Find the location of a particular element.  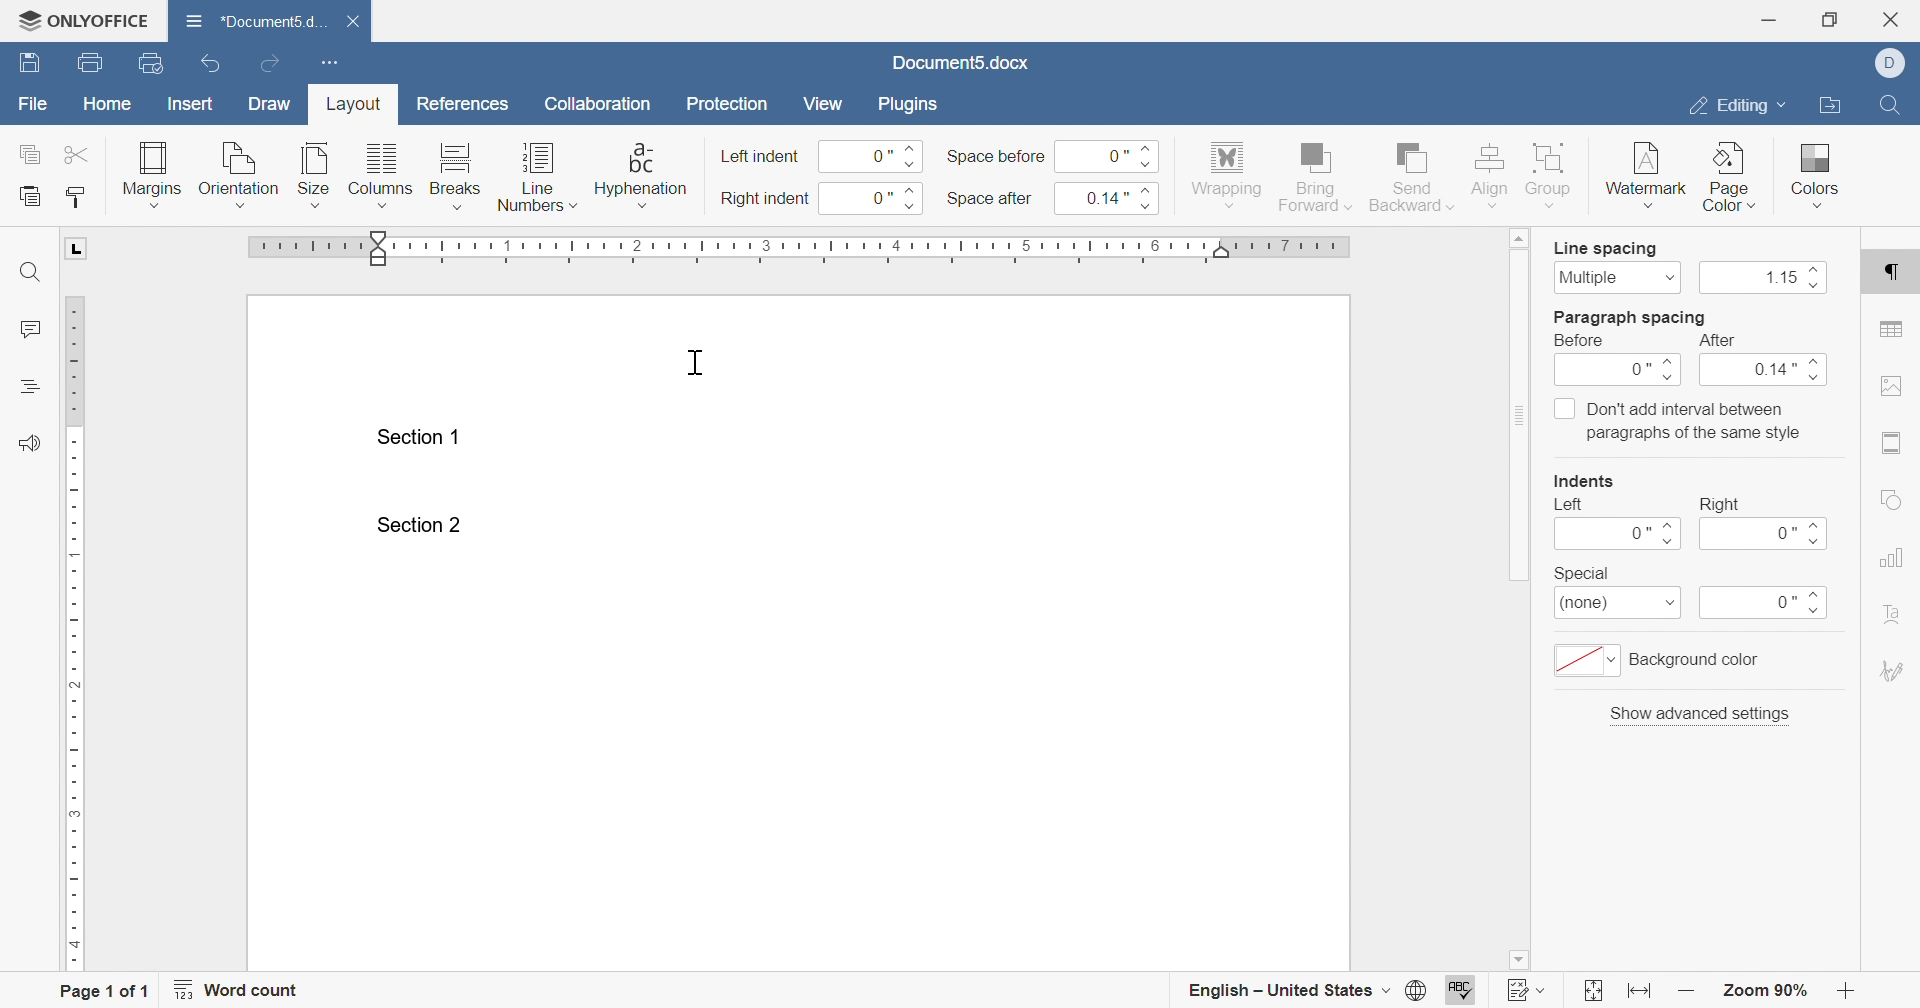

0 is located at coordinates (1767, 534).